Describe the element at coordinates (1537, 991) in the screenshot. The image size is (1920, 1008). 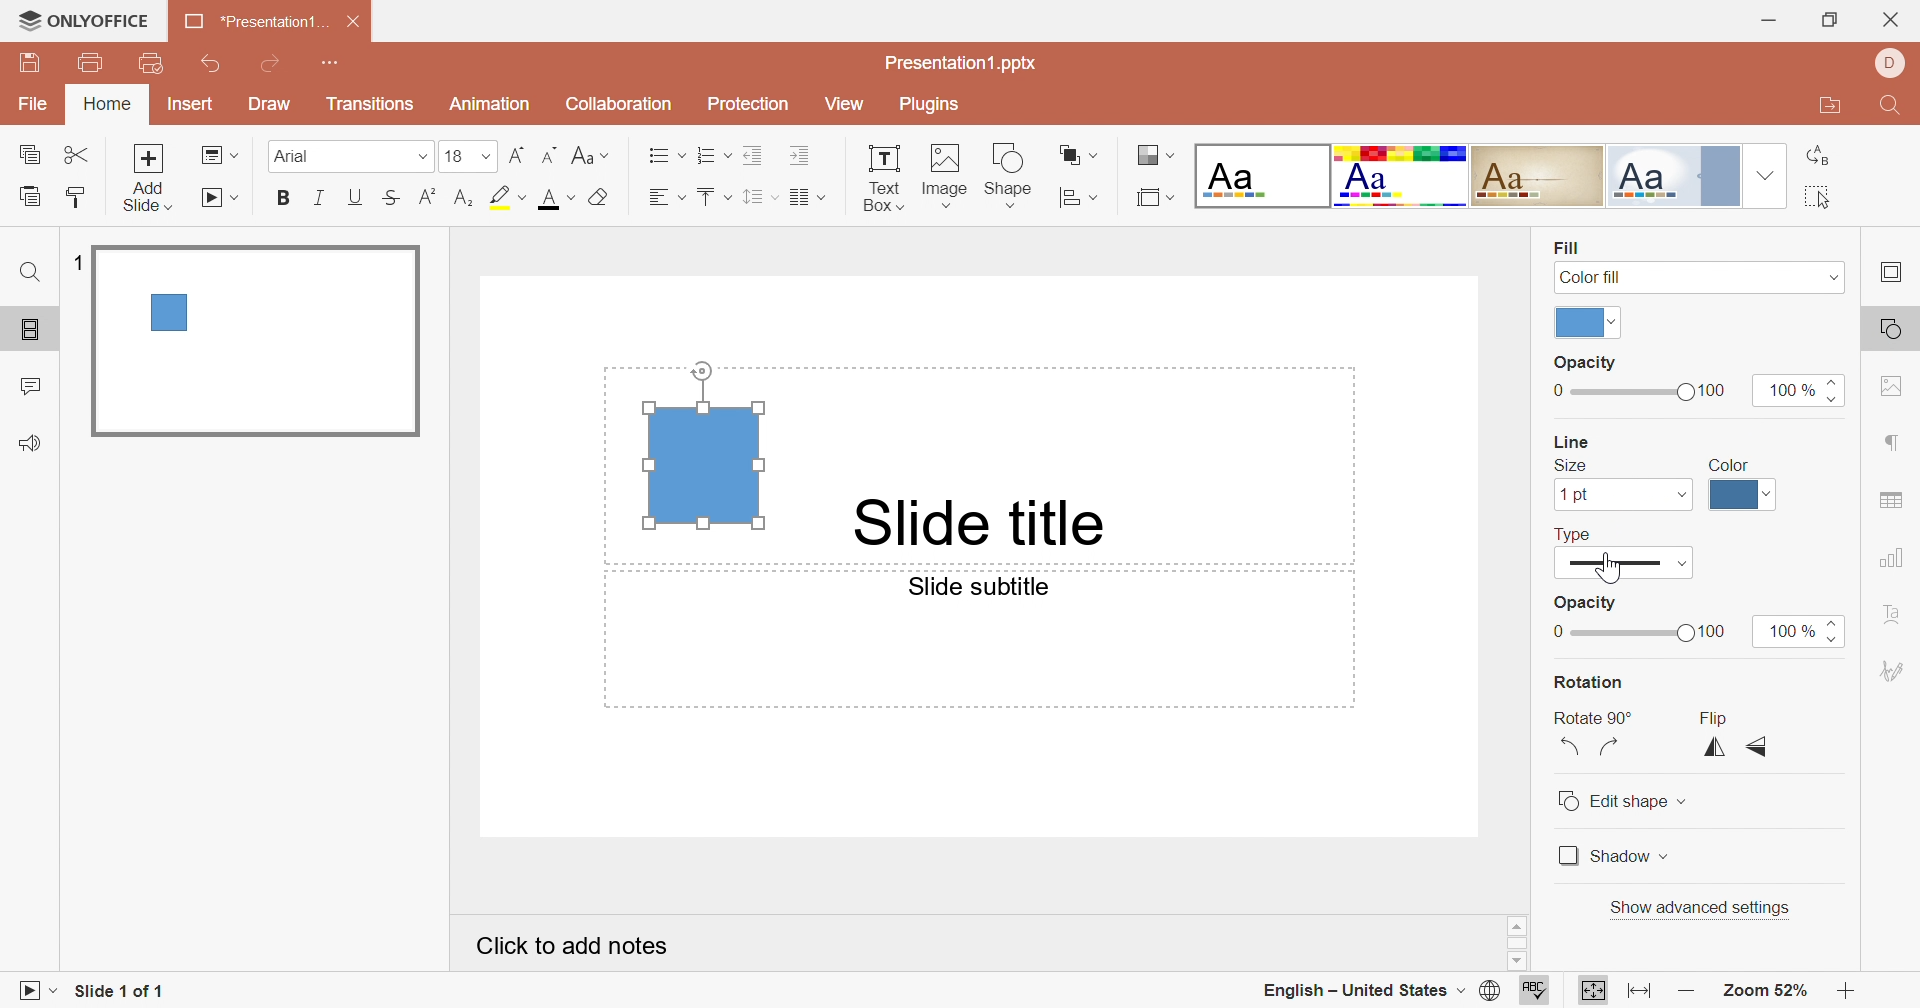
I see `Check spelling` at that location.